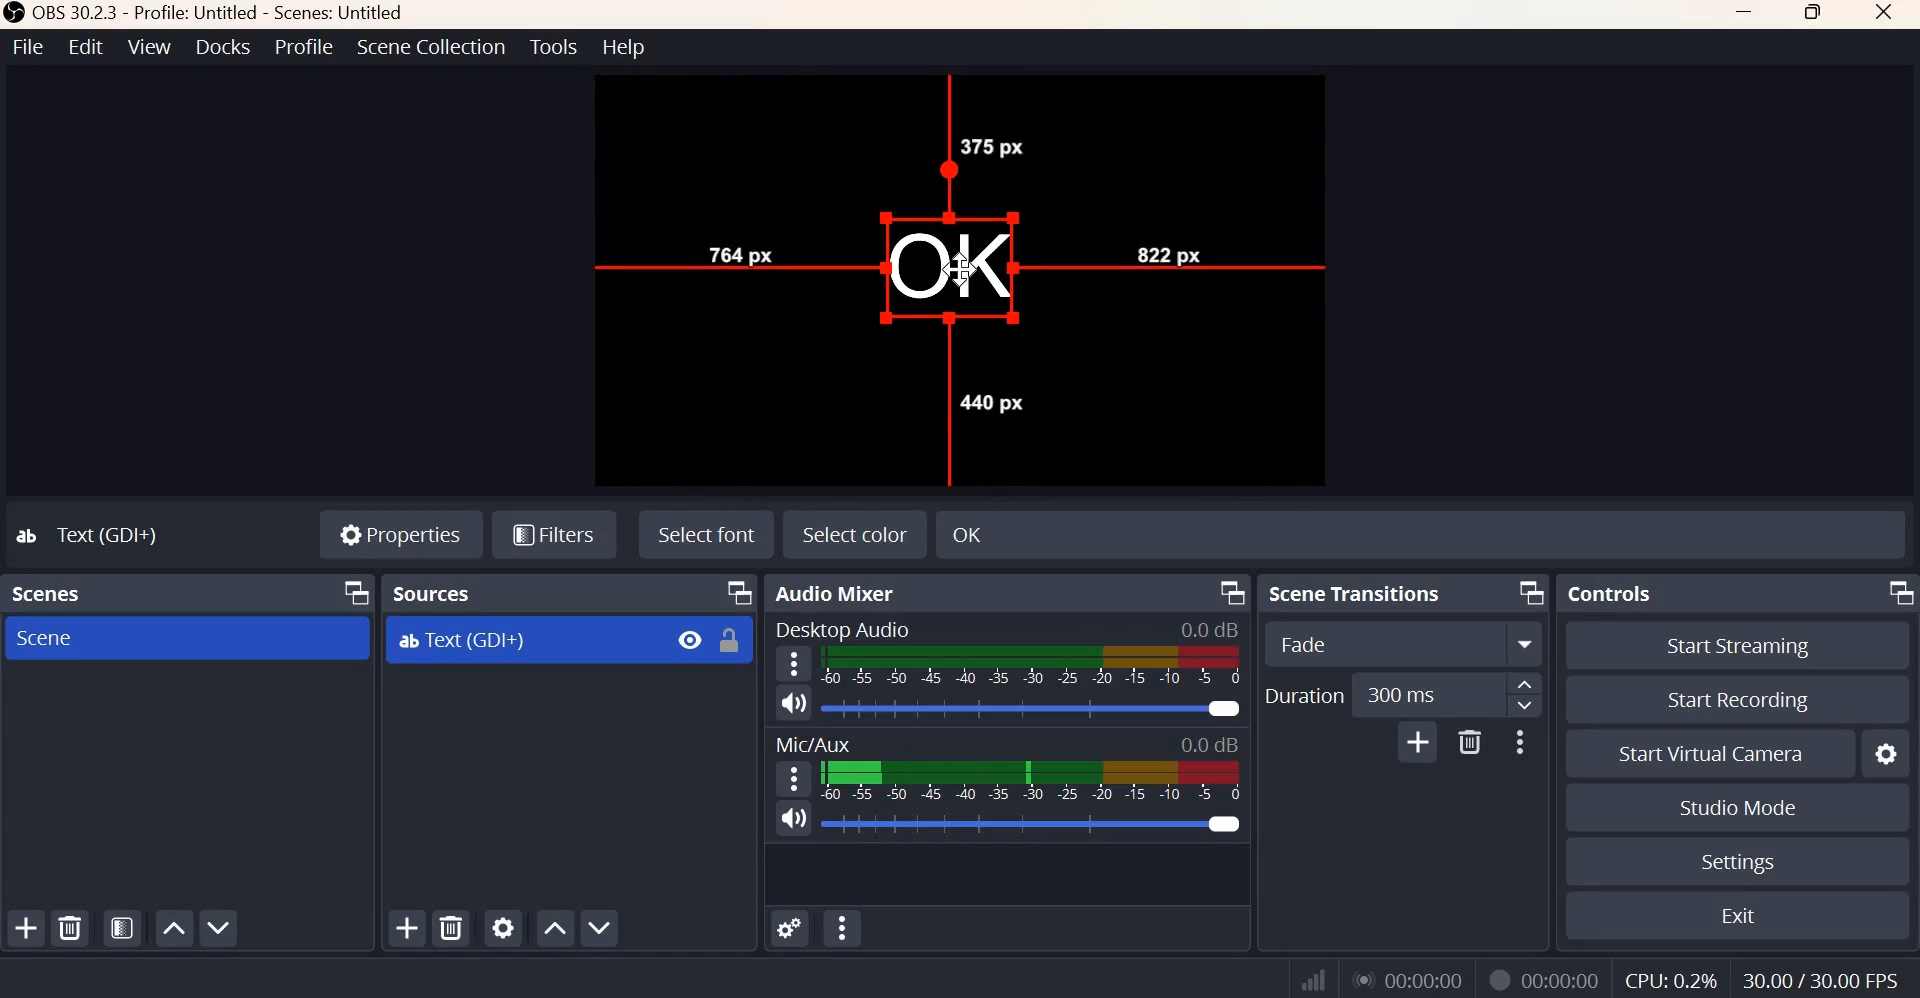  Describe the element at coordinates (952, 268) in the screenshot. I see `source element OK` at that location.